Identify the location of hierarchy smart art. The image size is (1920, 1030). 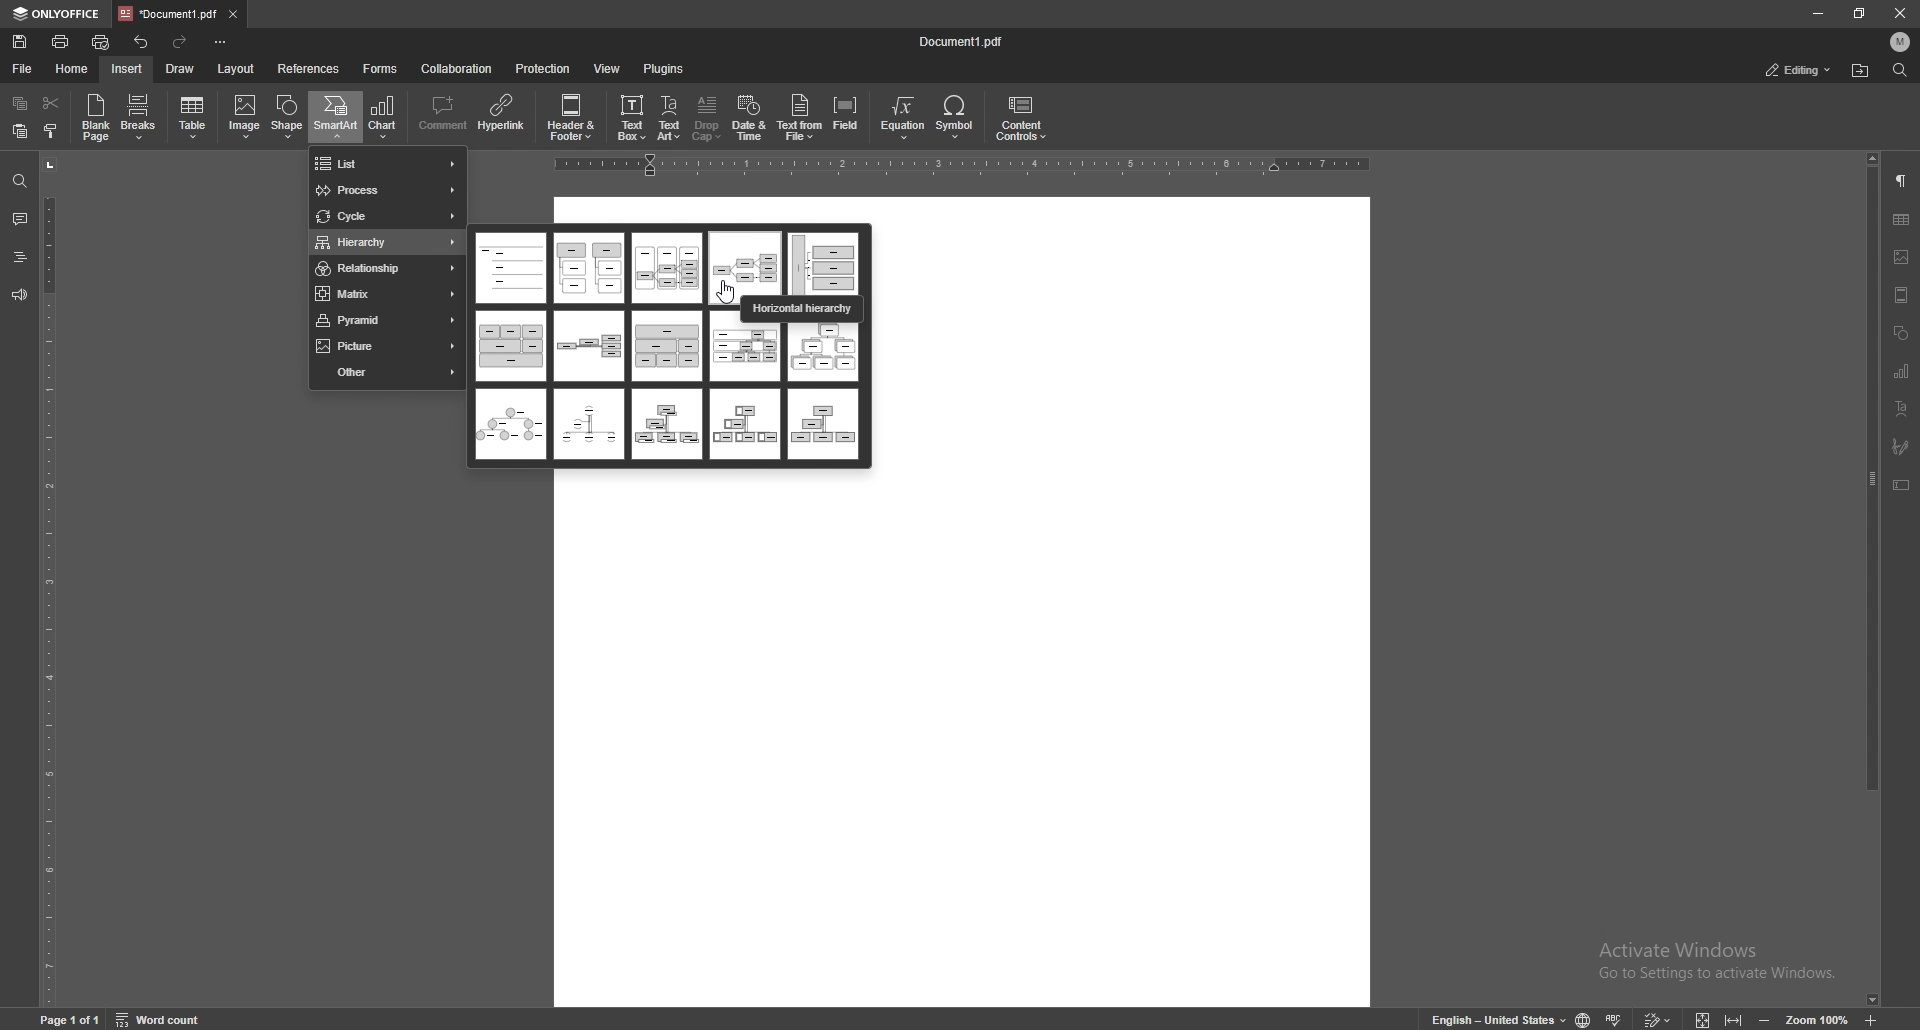
(590, 347).